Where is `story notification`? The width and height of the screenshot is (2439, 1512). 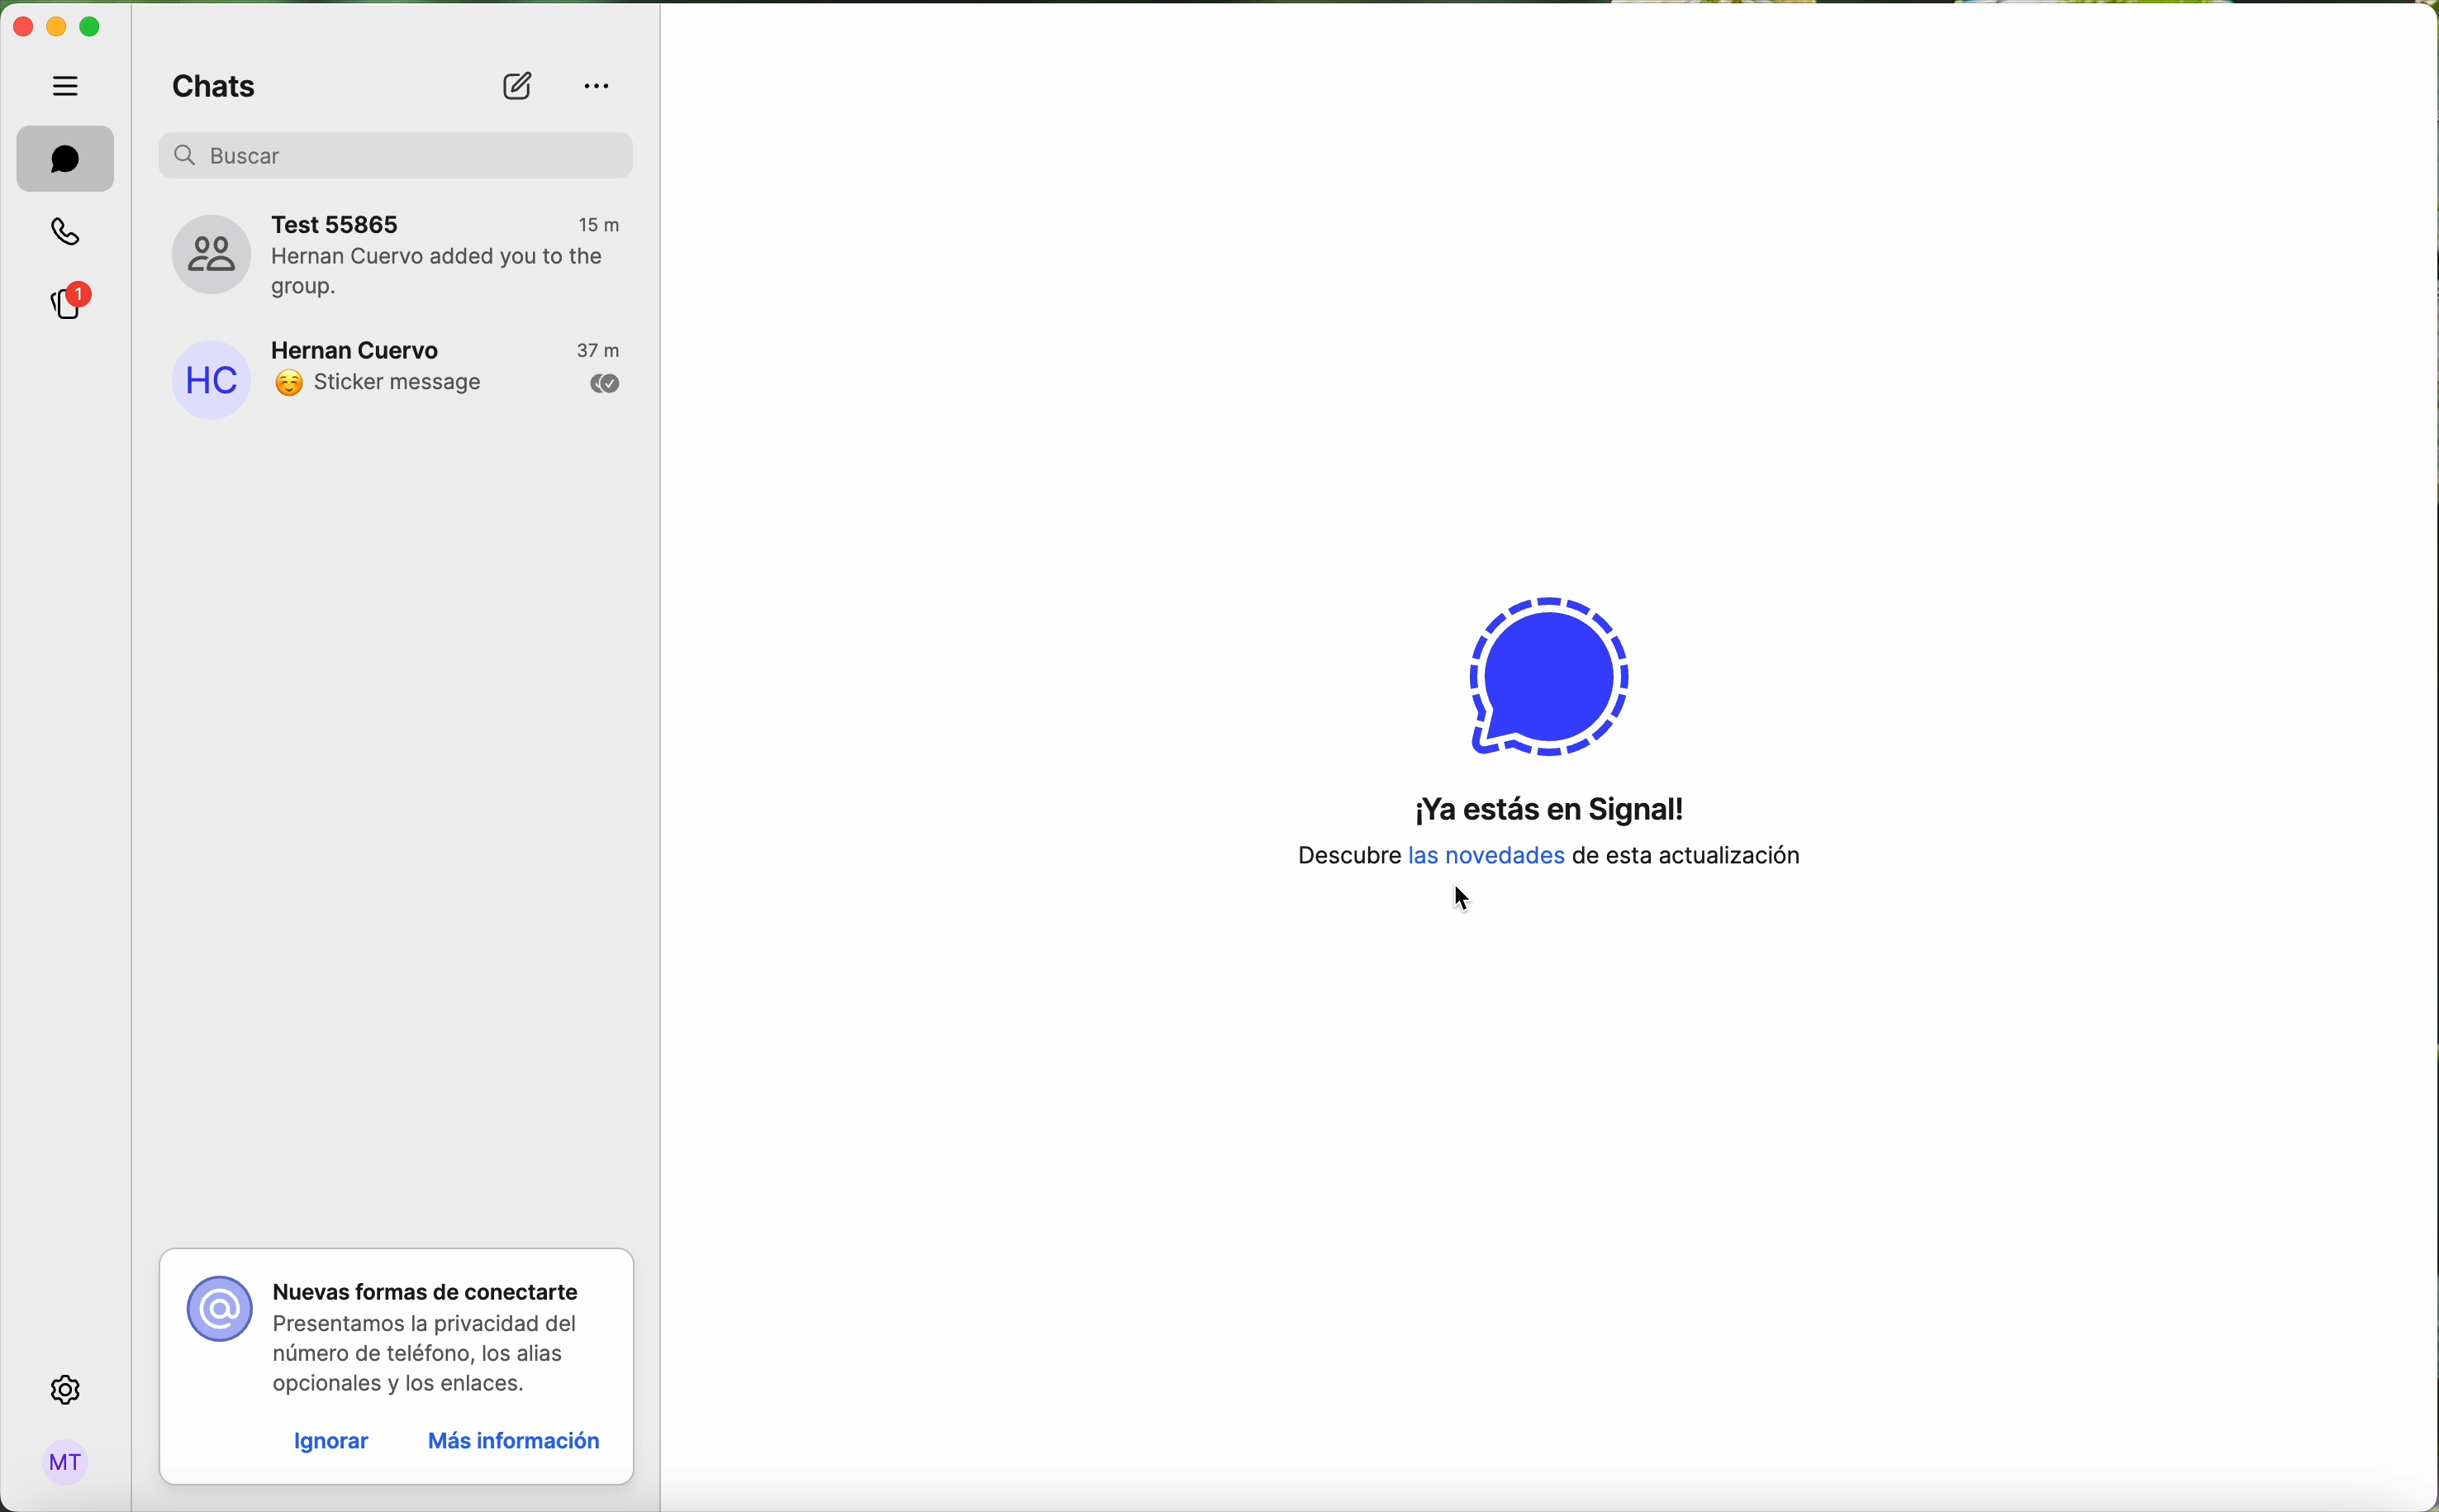 story notification is located at coordinates (75, 299).